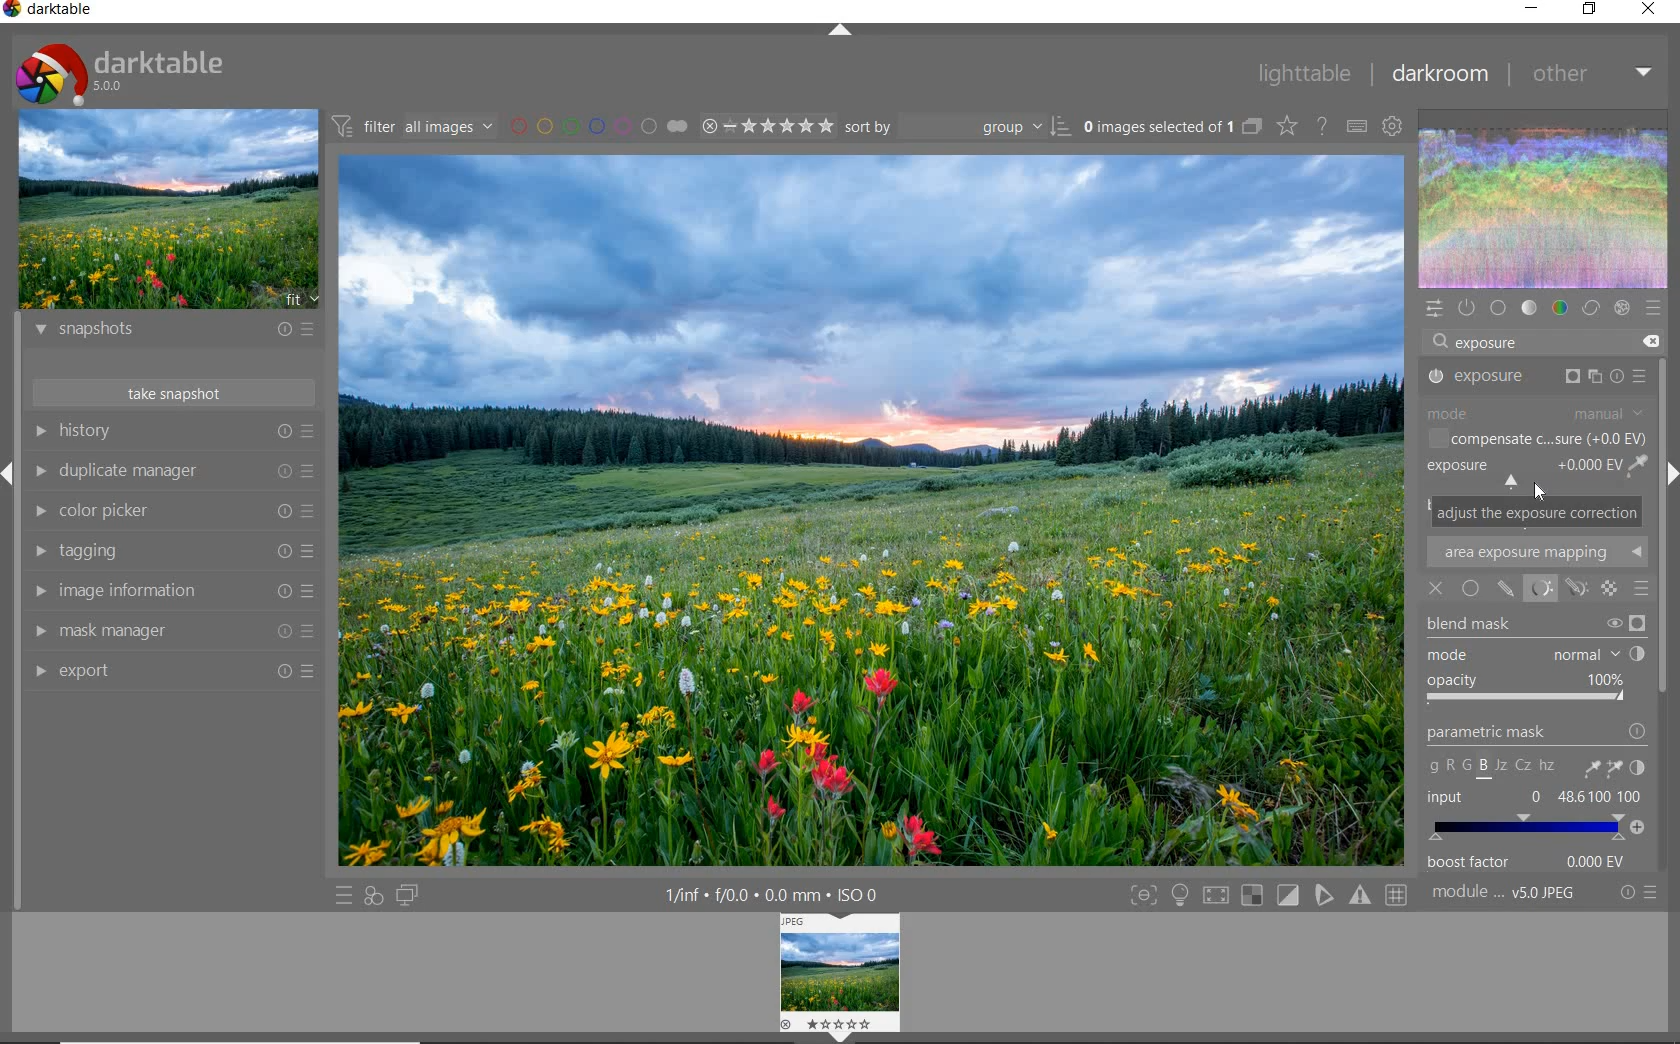  I want to click on snapshots, so click(175, 333).